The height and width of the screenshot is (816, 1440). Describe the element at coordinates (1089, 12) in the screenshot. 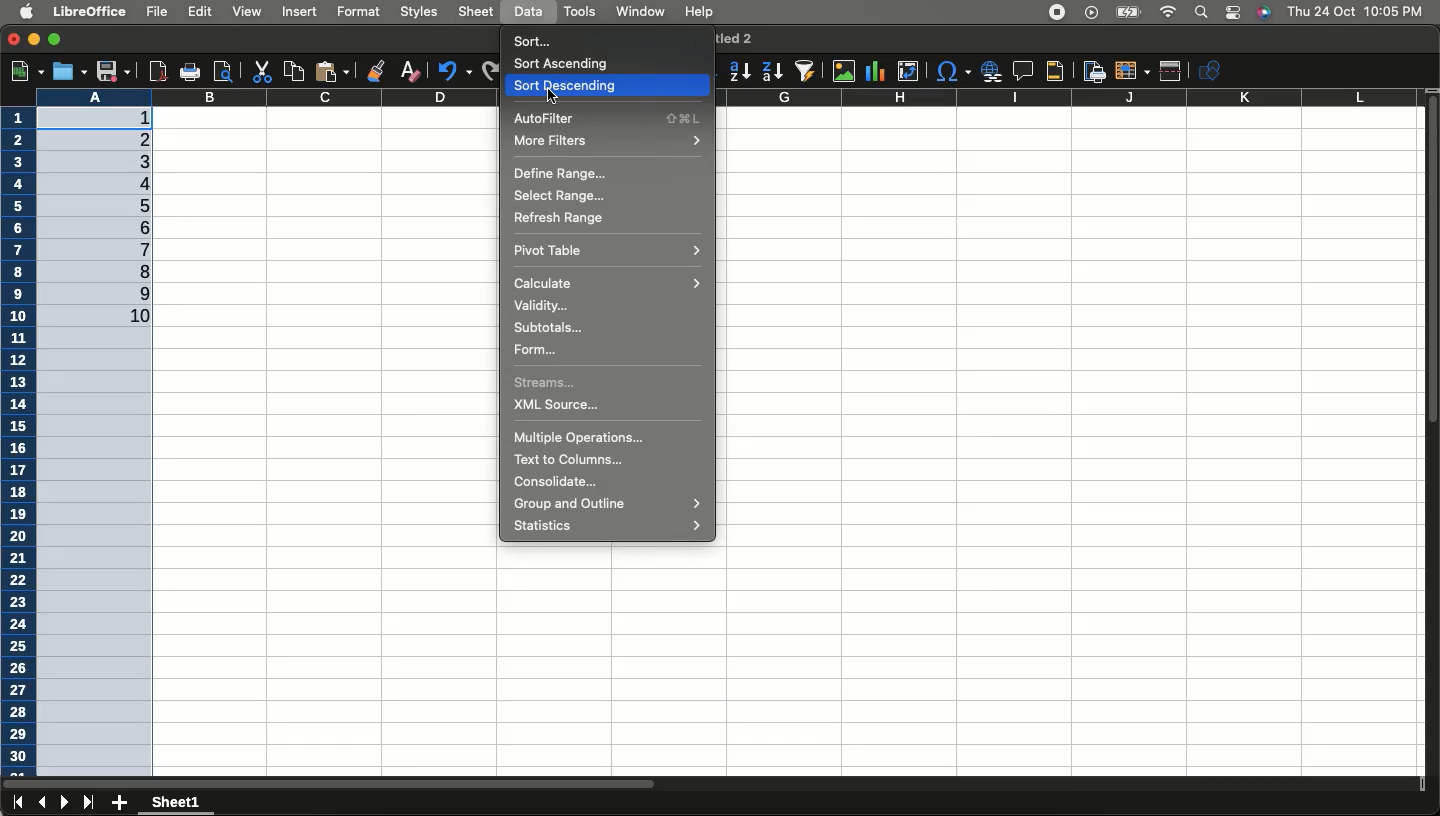

I see `Video player` at that location.